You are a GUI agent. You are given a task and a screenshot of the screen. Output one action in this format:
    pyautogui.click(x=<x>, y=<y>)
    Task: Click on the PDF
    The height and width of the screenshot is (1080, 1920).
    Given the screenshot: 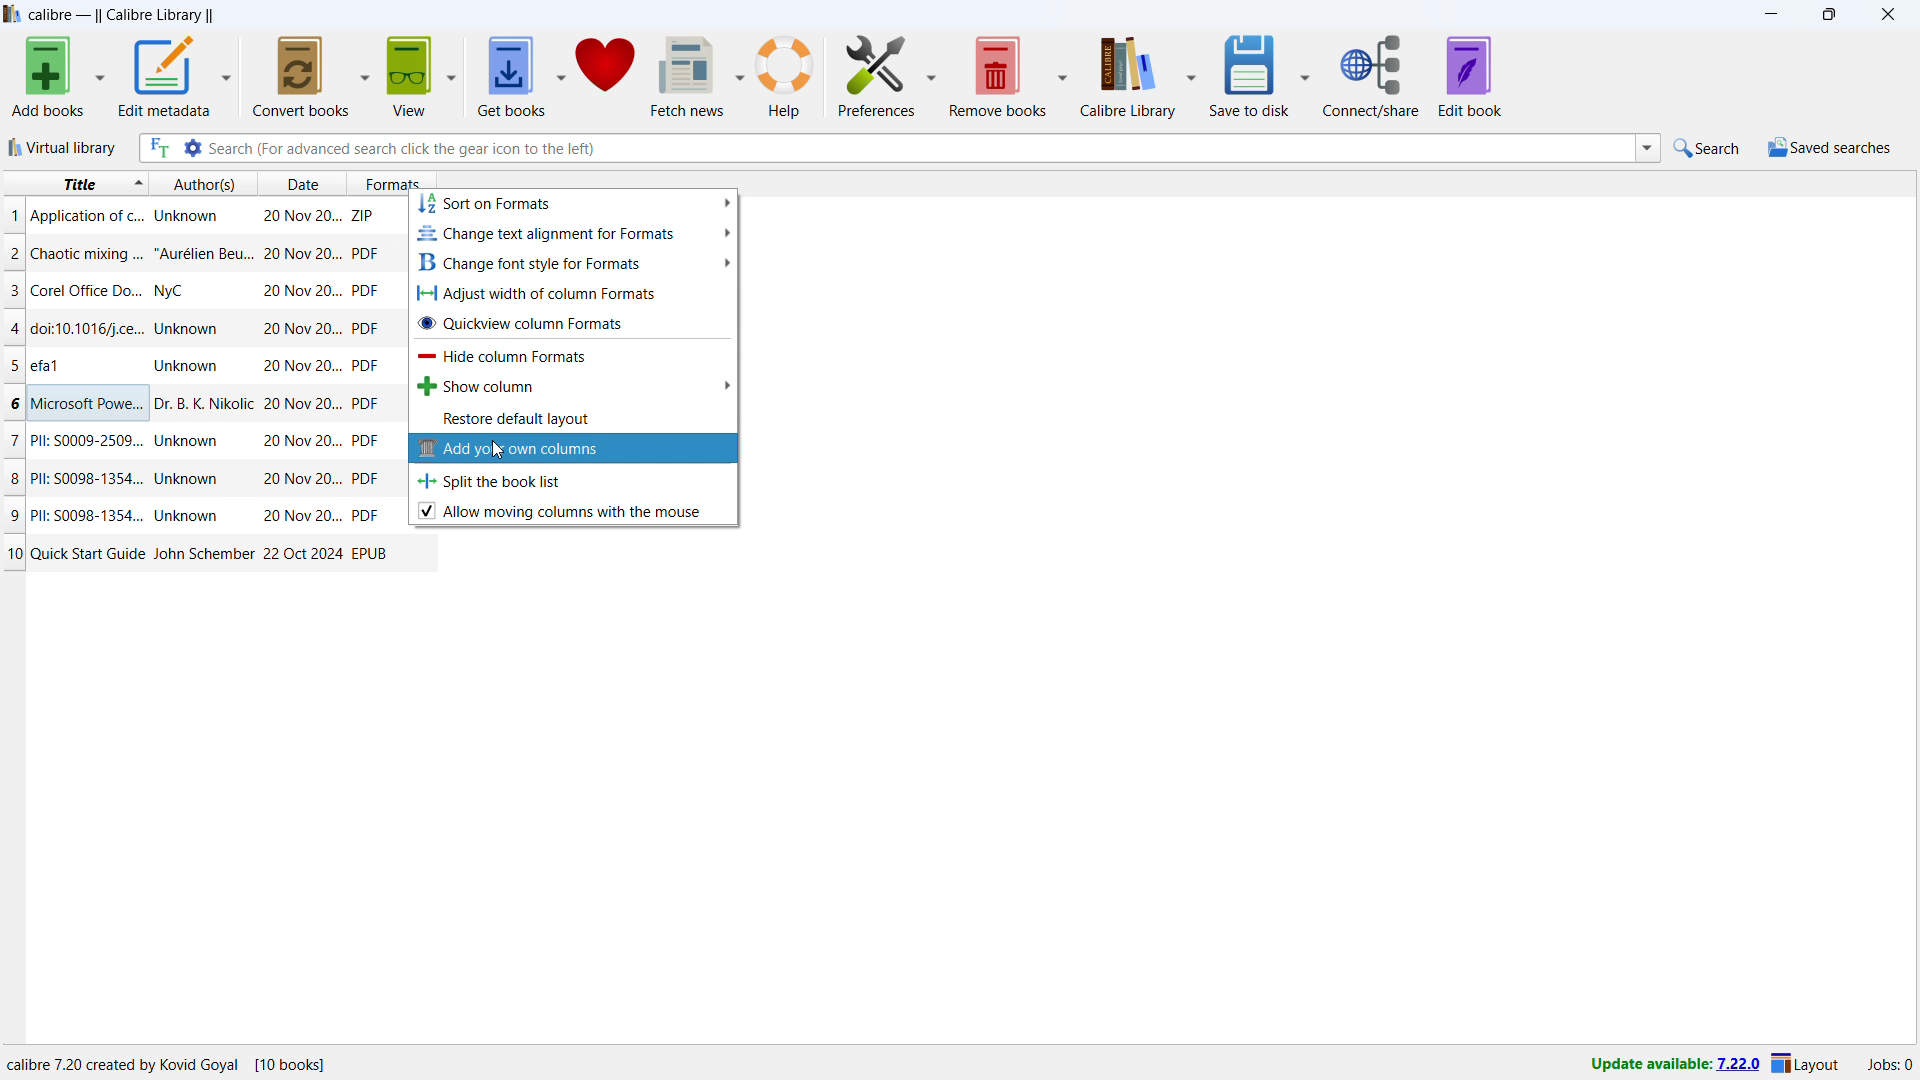 What is the action you would take?
    pyautogui.click(x=366, y=405)
    